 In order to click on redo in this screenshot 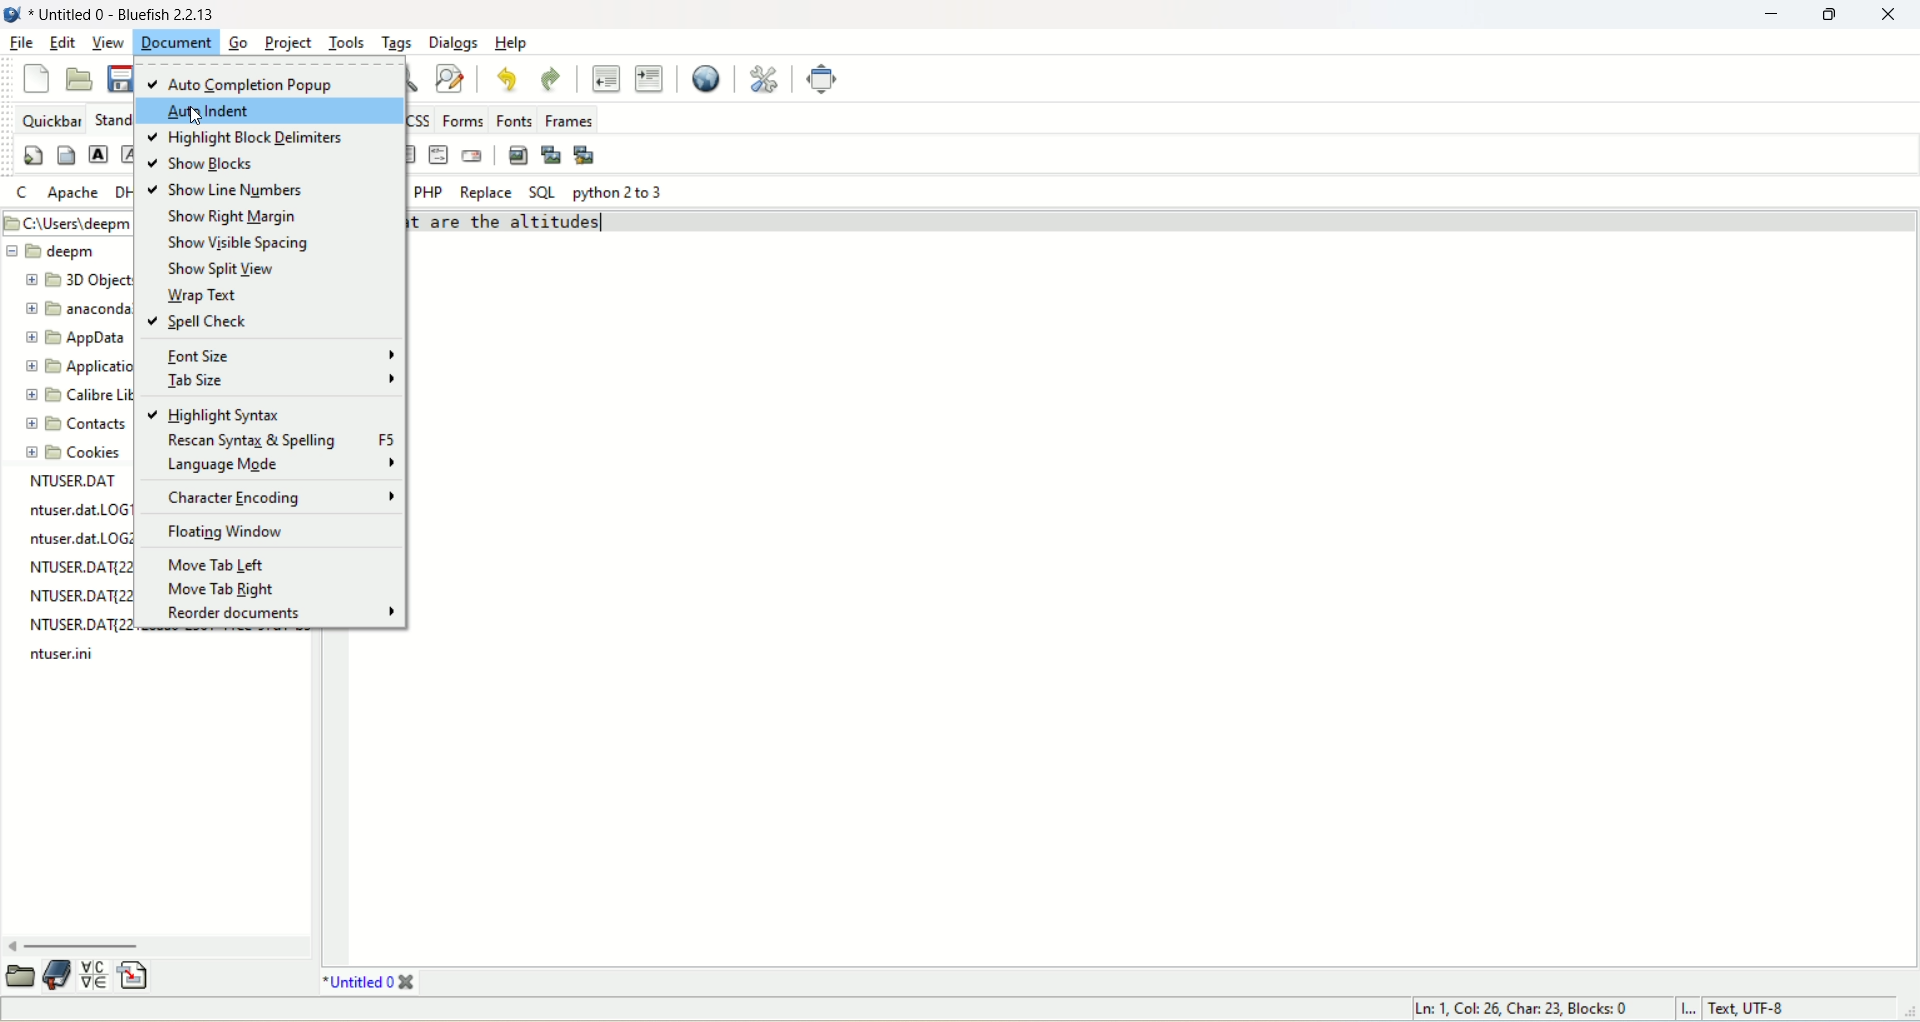, I will do `click(553, 80)`.